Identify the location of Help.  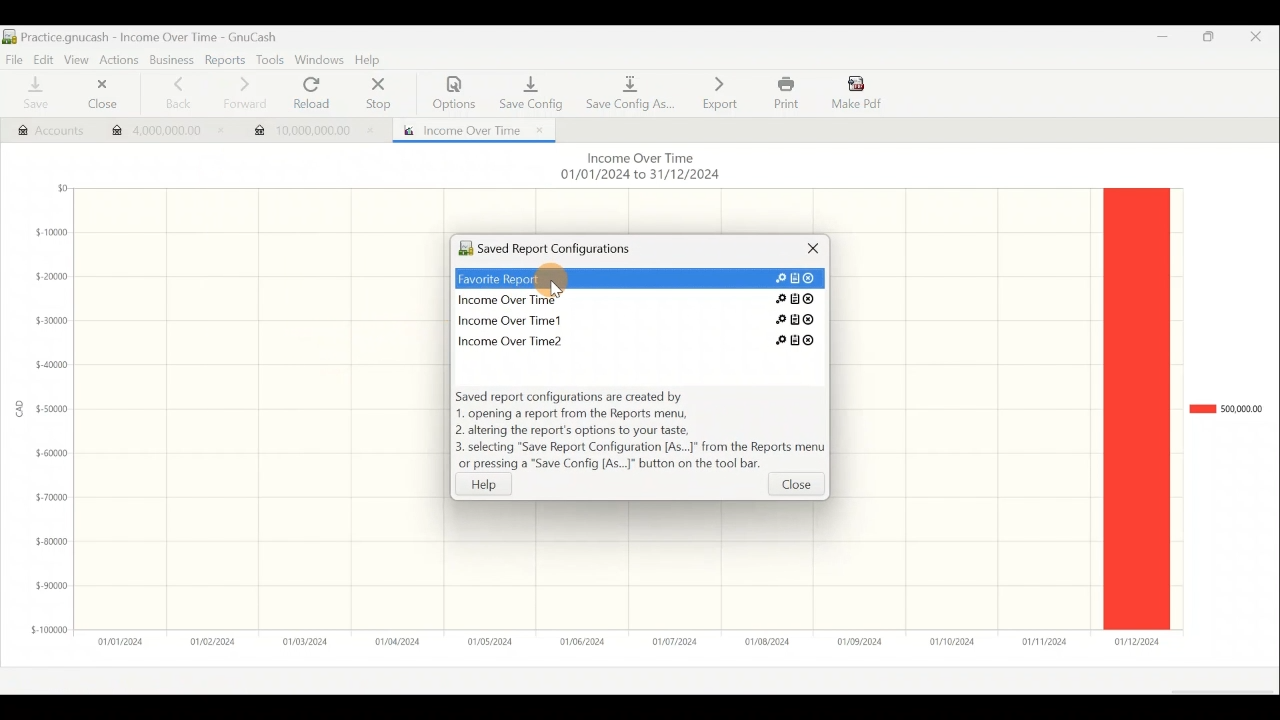
(372, 61).